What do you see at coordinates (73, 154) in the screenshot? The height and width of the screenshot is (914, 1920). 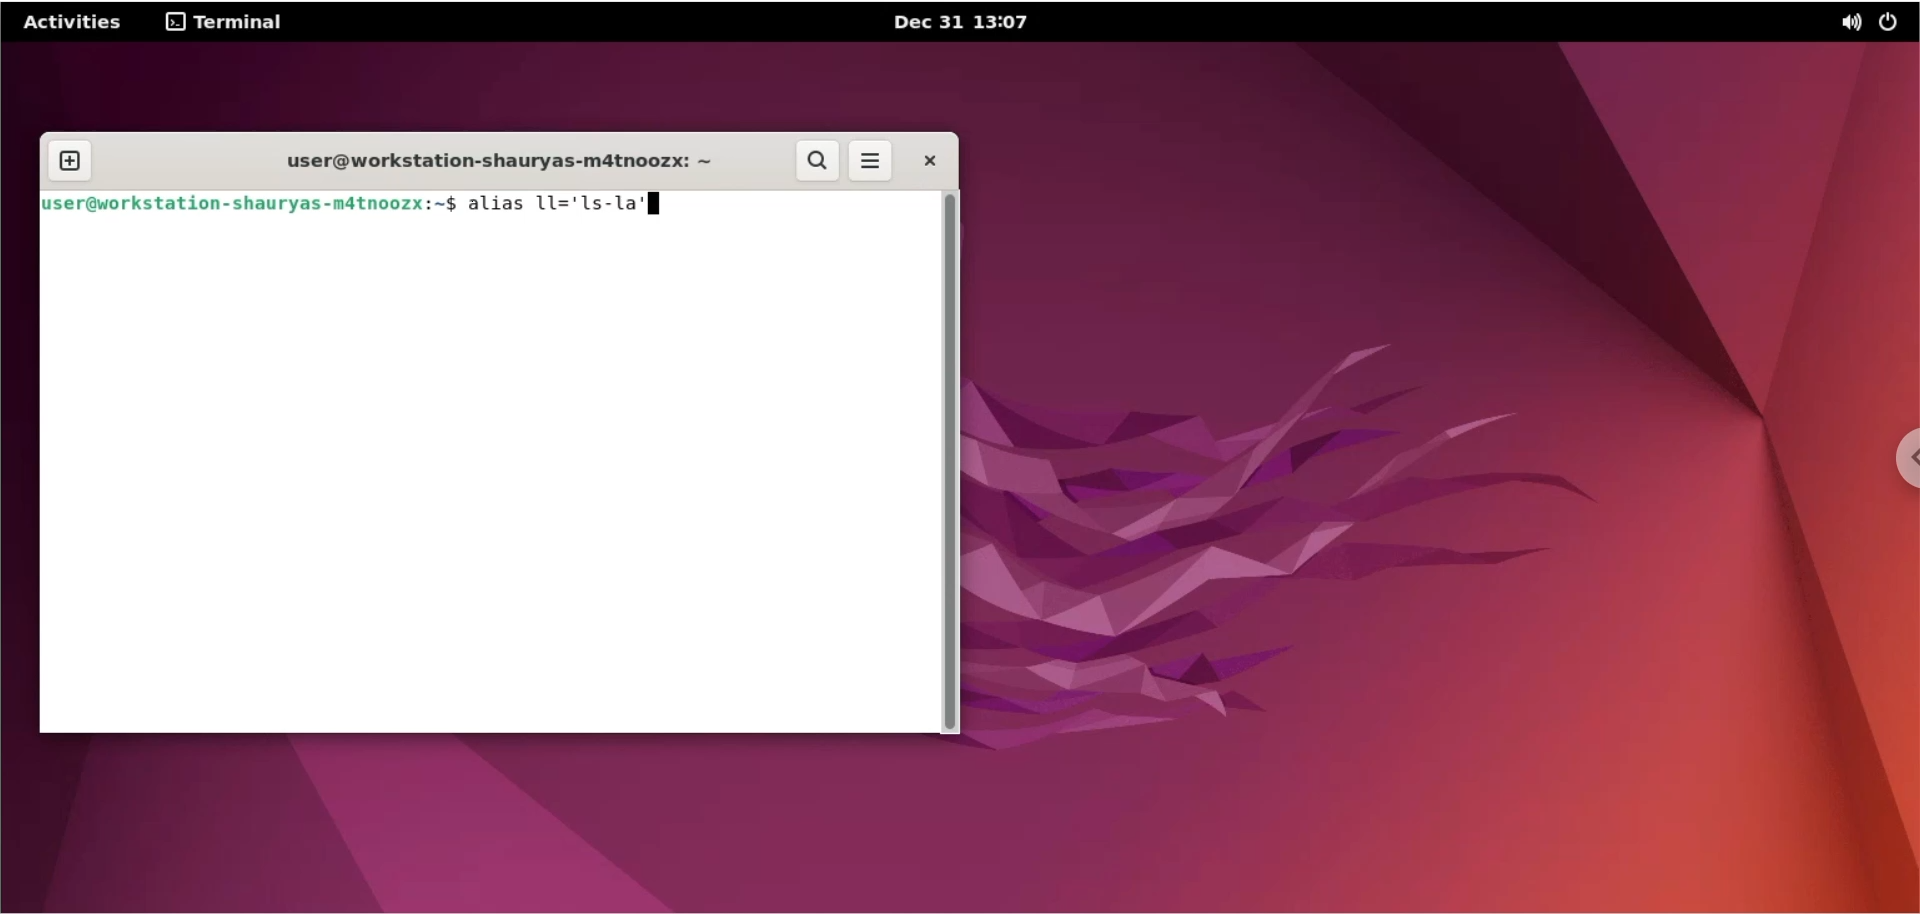 I see `new tab` at bounding box center [73, 154].